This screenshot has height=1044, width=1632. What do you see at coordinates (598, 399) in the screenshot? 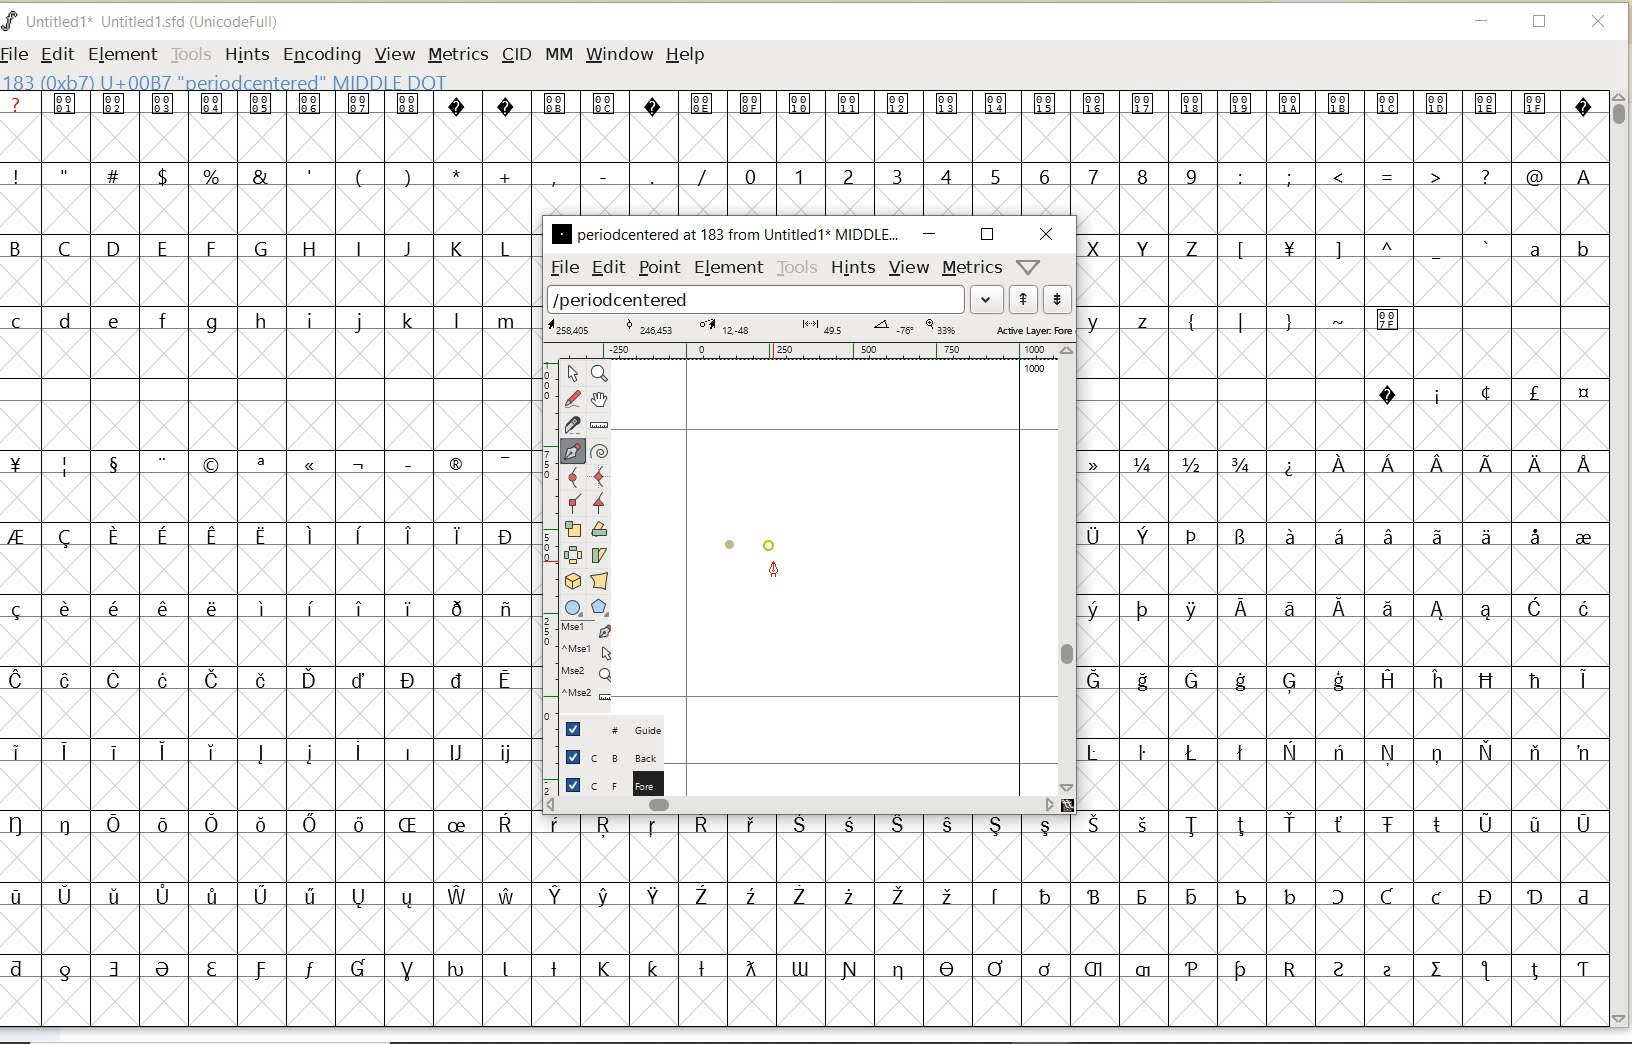
I see `scroll by hand` at bounding box center [598, 399].